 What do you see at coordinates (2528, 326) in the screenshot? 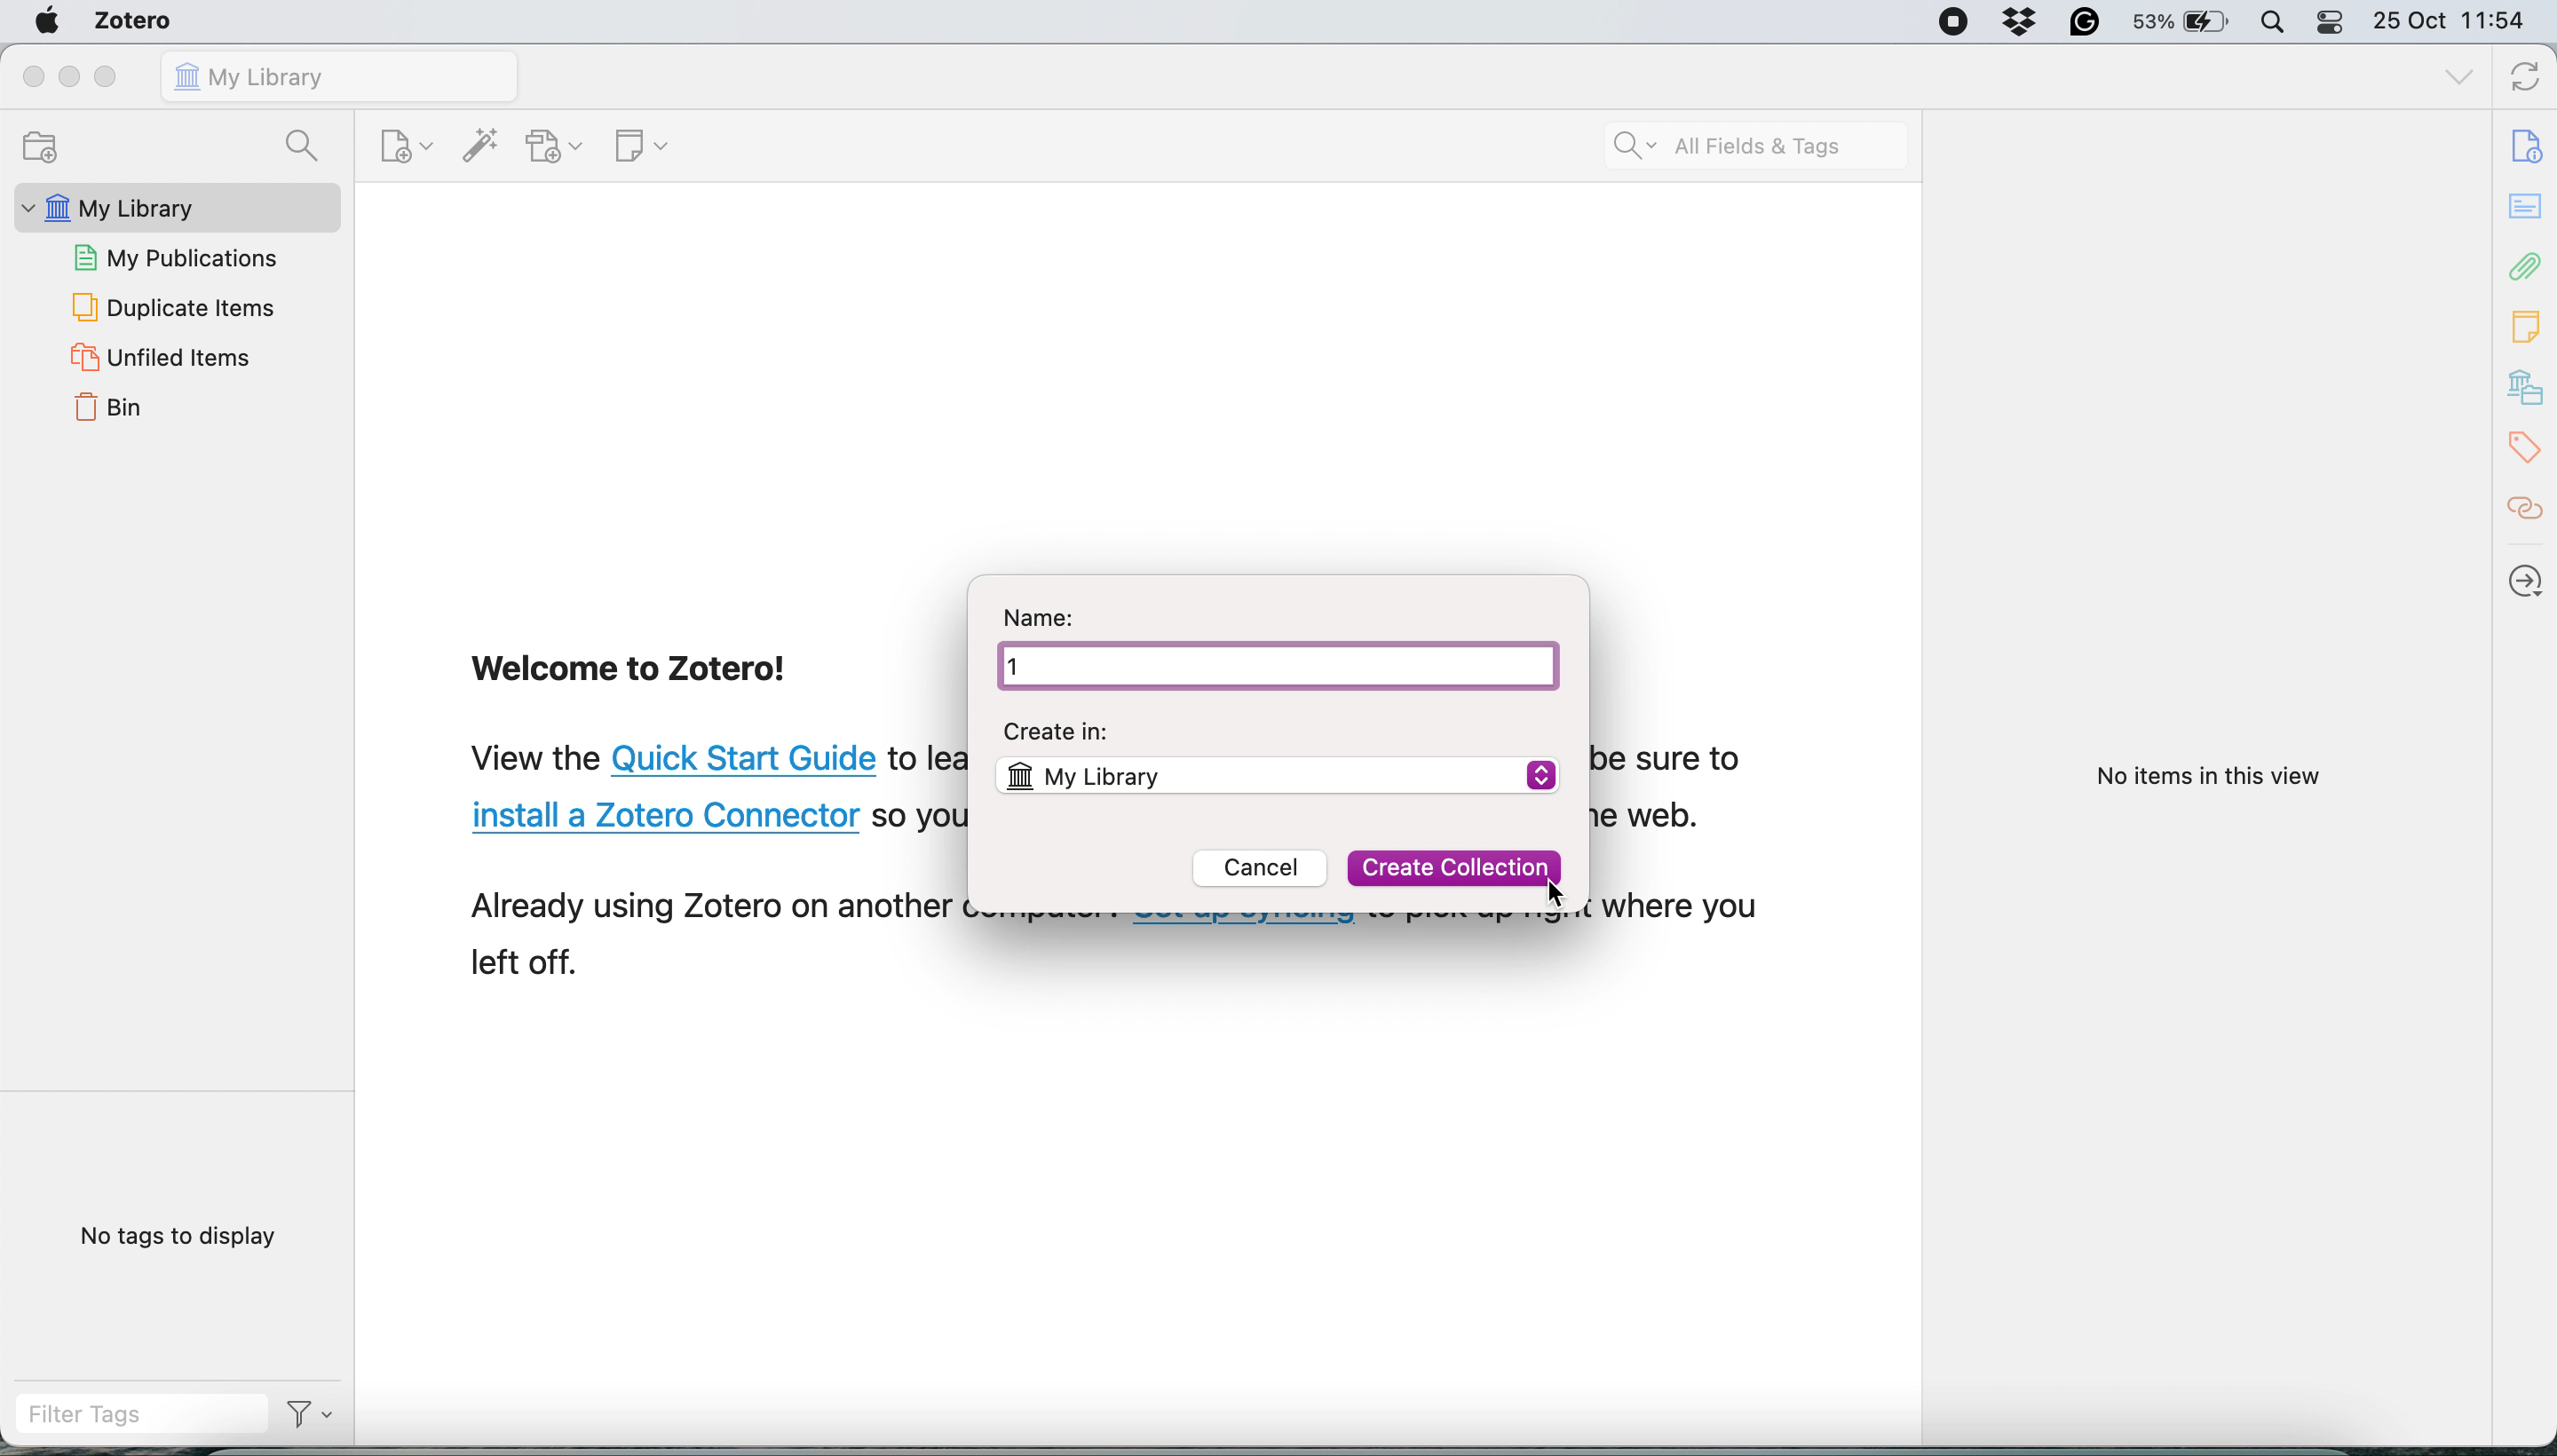
I see `notes` at bounding box center [2528, 326].